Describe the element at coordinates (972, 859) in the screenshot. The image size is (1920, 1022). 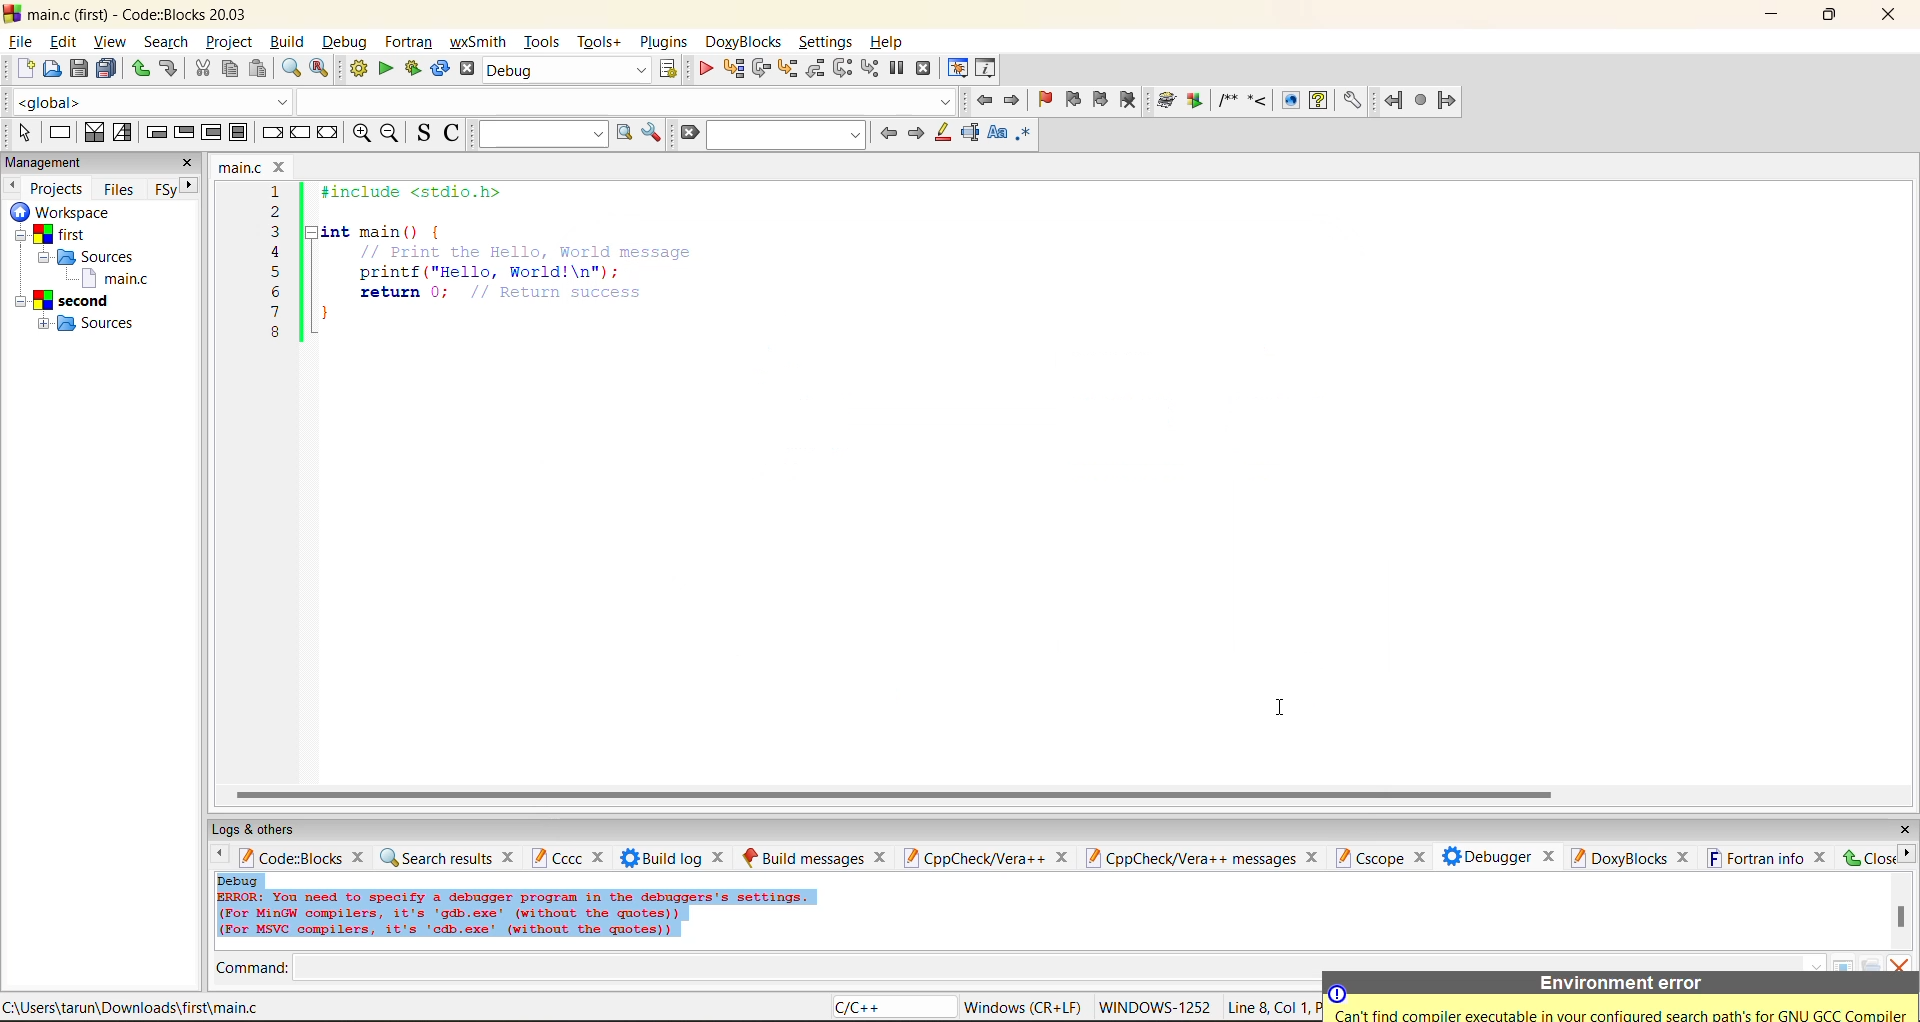
I see `cppcheck/vera++` at that location.